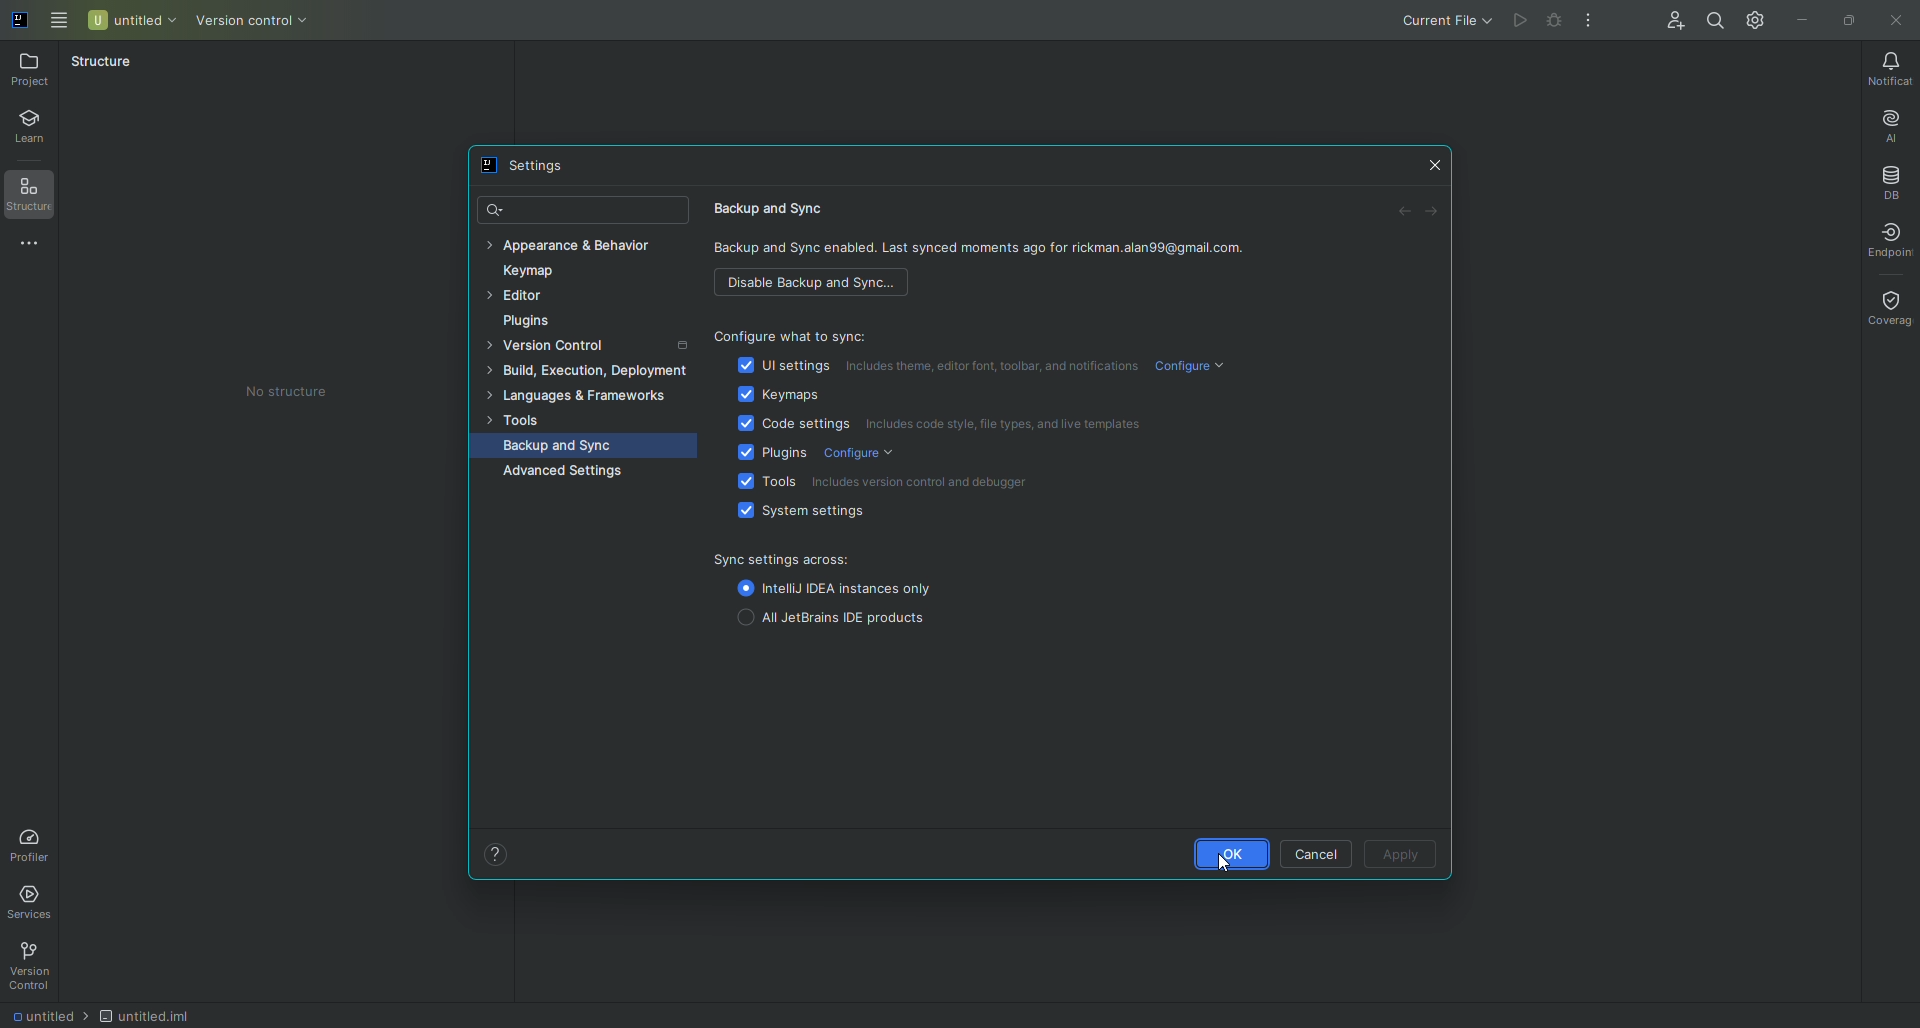 The image size is (1920, 1028). I want to click on Project, so click(33, 69).